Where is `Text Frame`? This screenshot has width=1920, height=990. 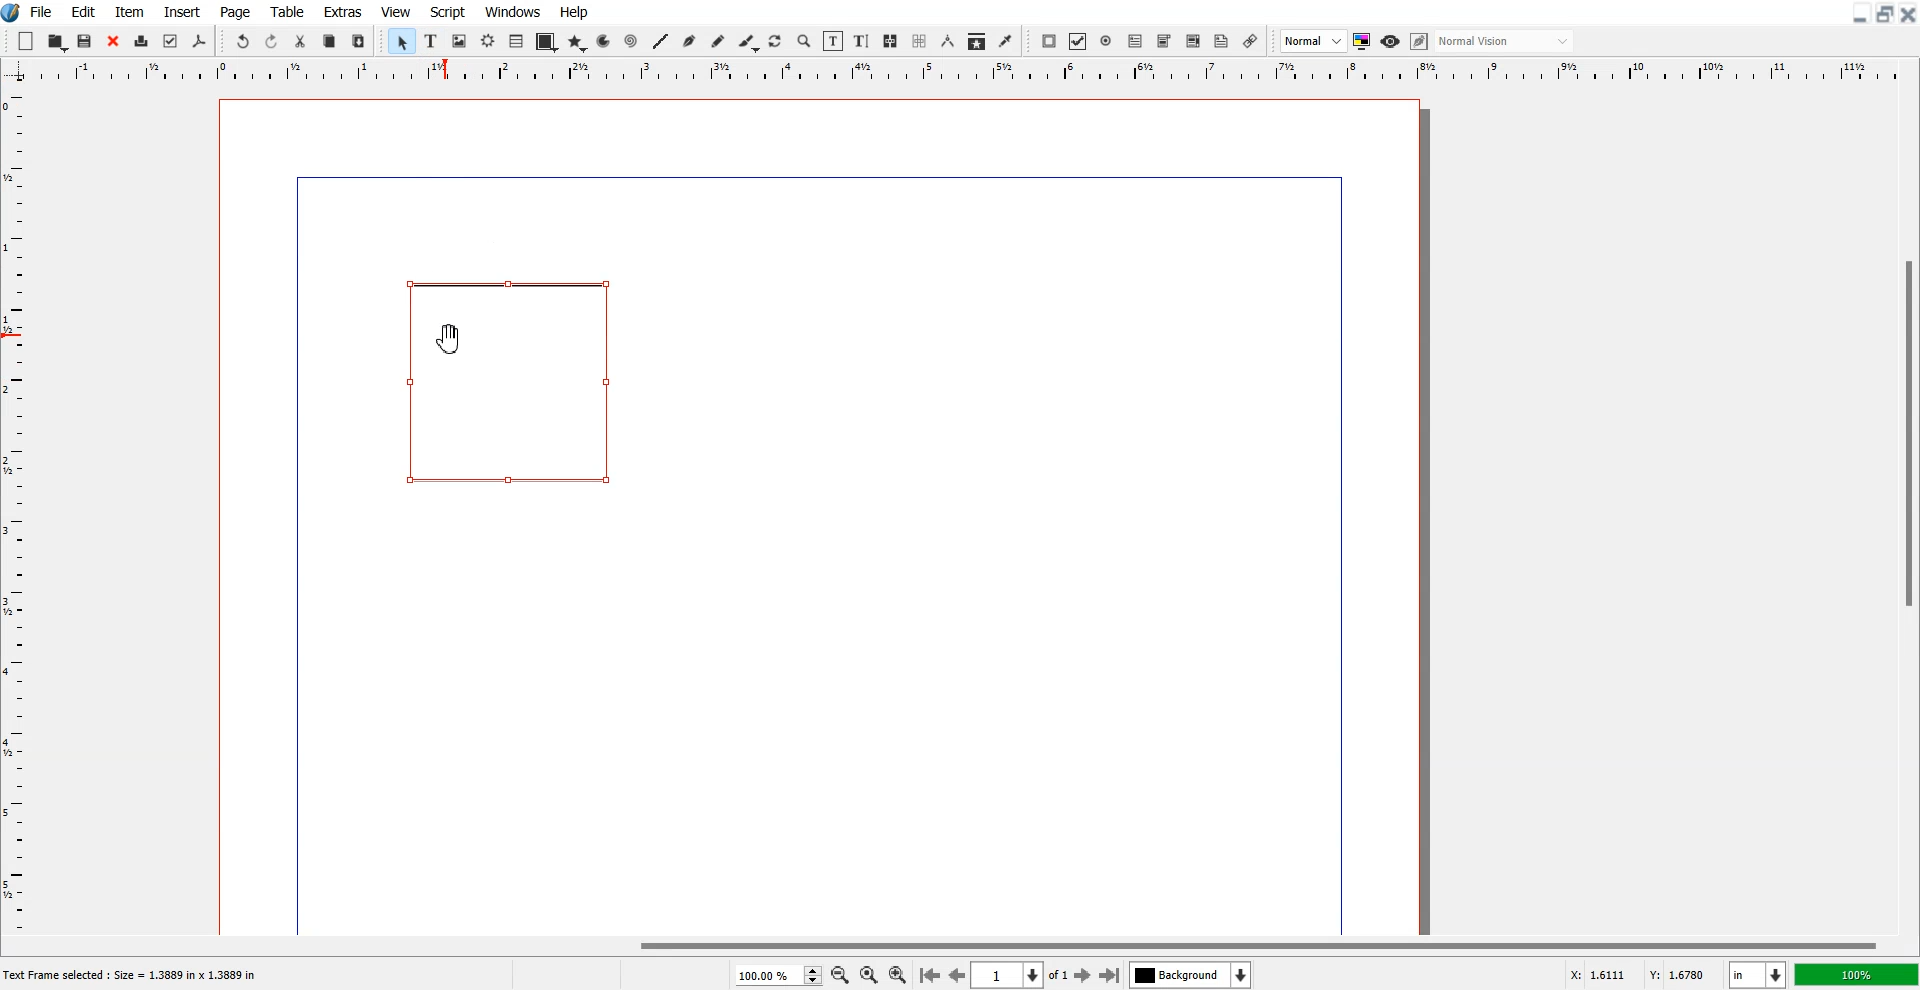
Text Frame is located at coordinates (514, 381).